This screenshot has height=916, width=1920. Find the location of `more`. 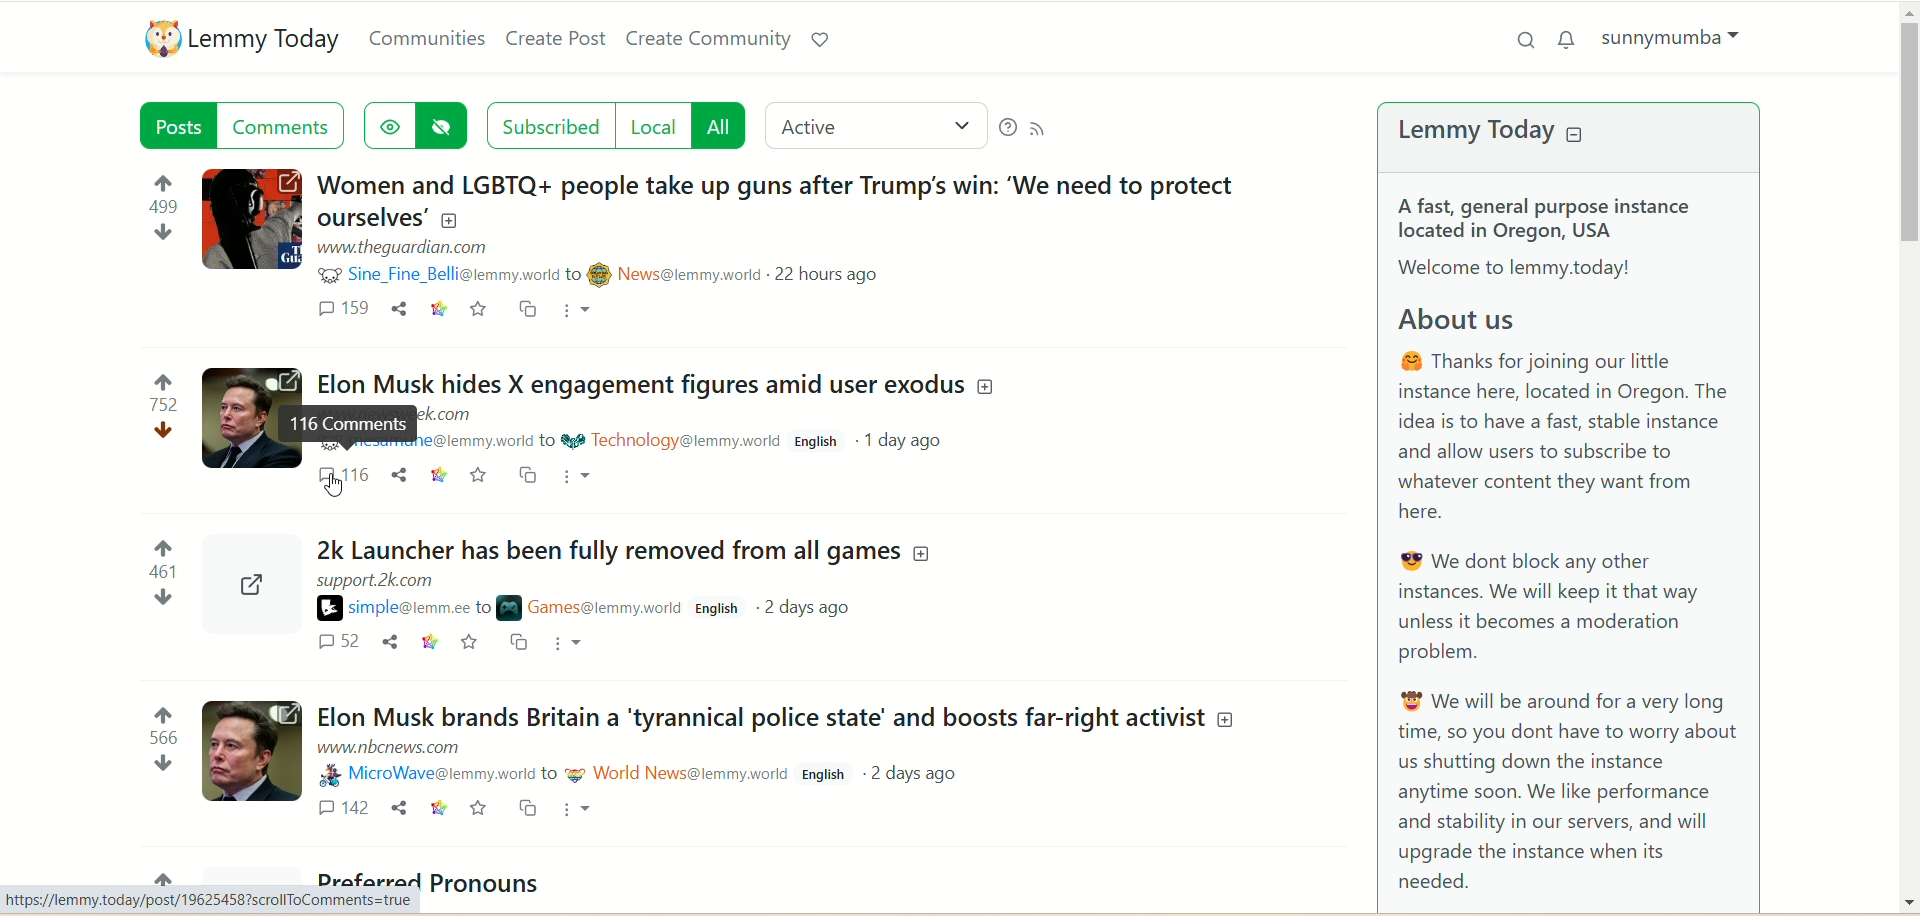

more is located at coordinates (574, 476).